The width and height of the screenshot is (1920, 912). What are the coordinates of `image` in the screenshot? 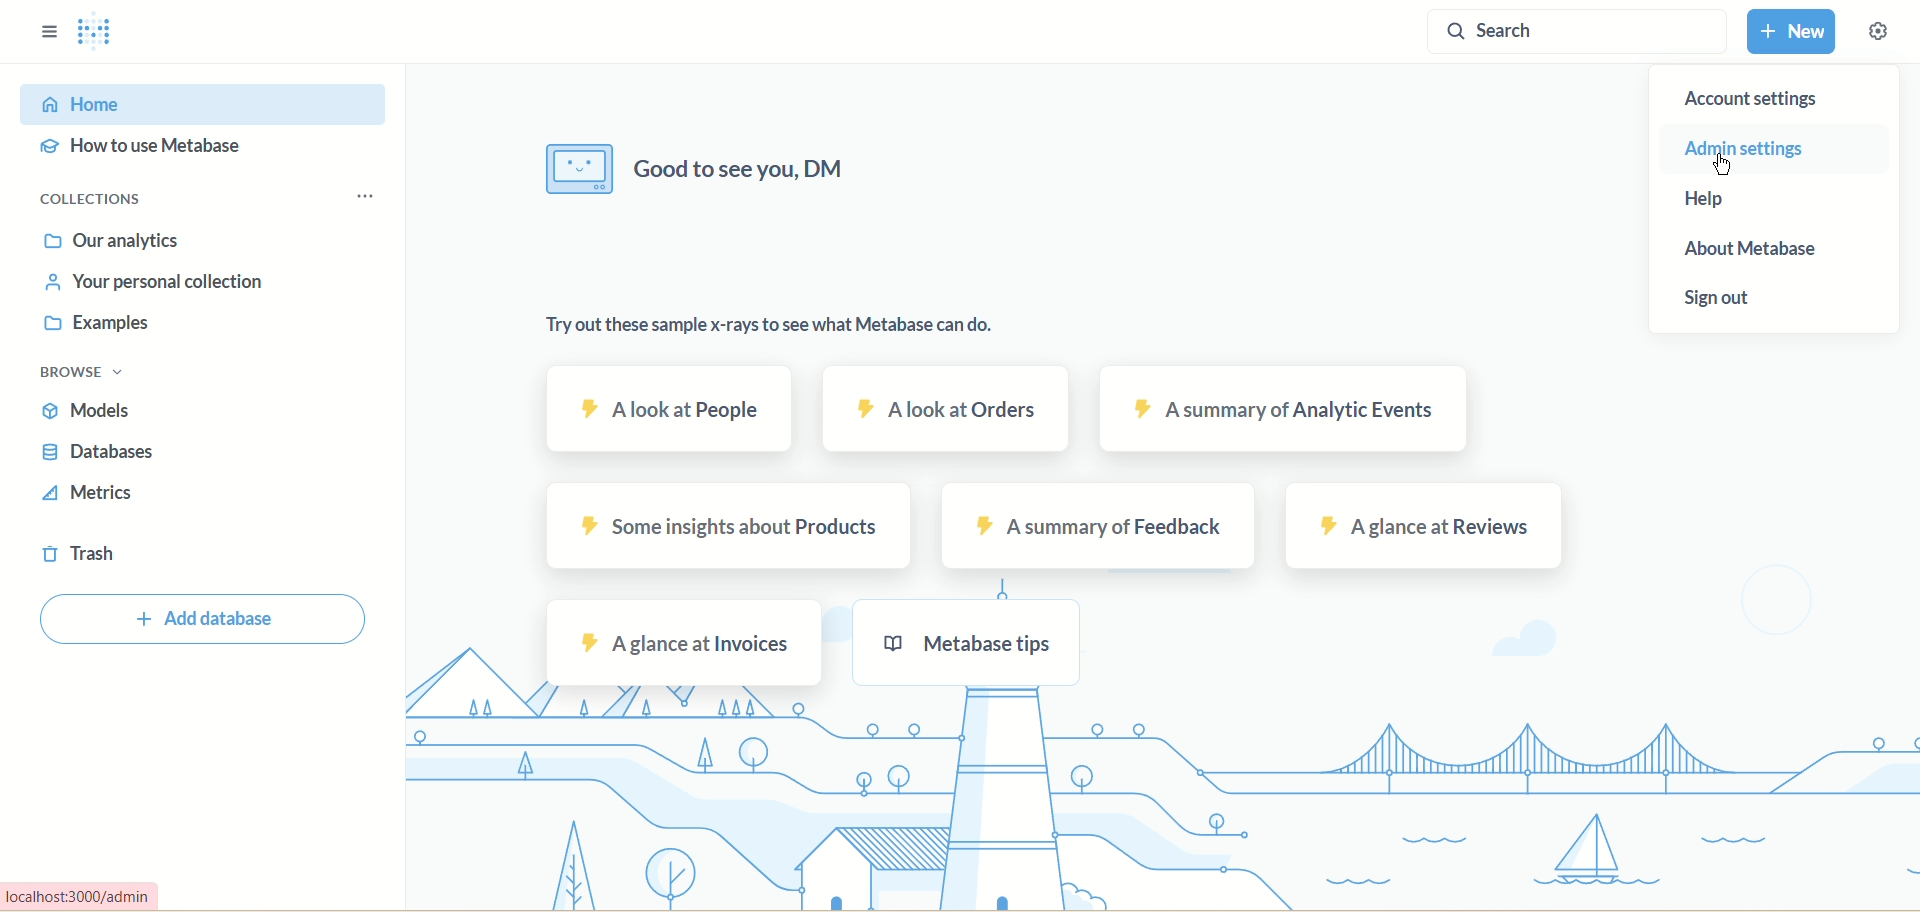 It's located at (577, 167).